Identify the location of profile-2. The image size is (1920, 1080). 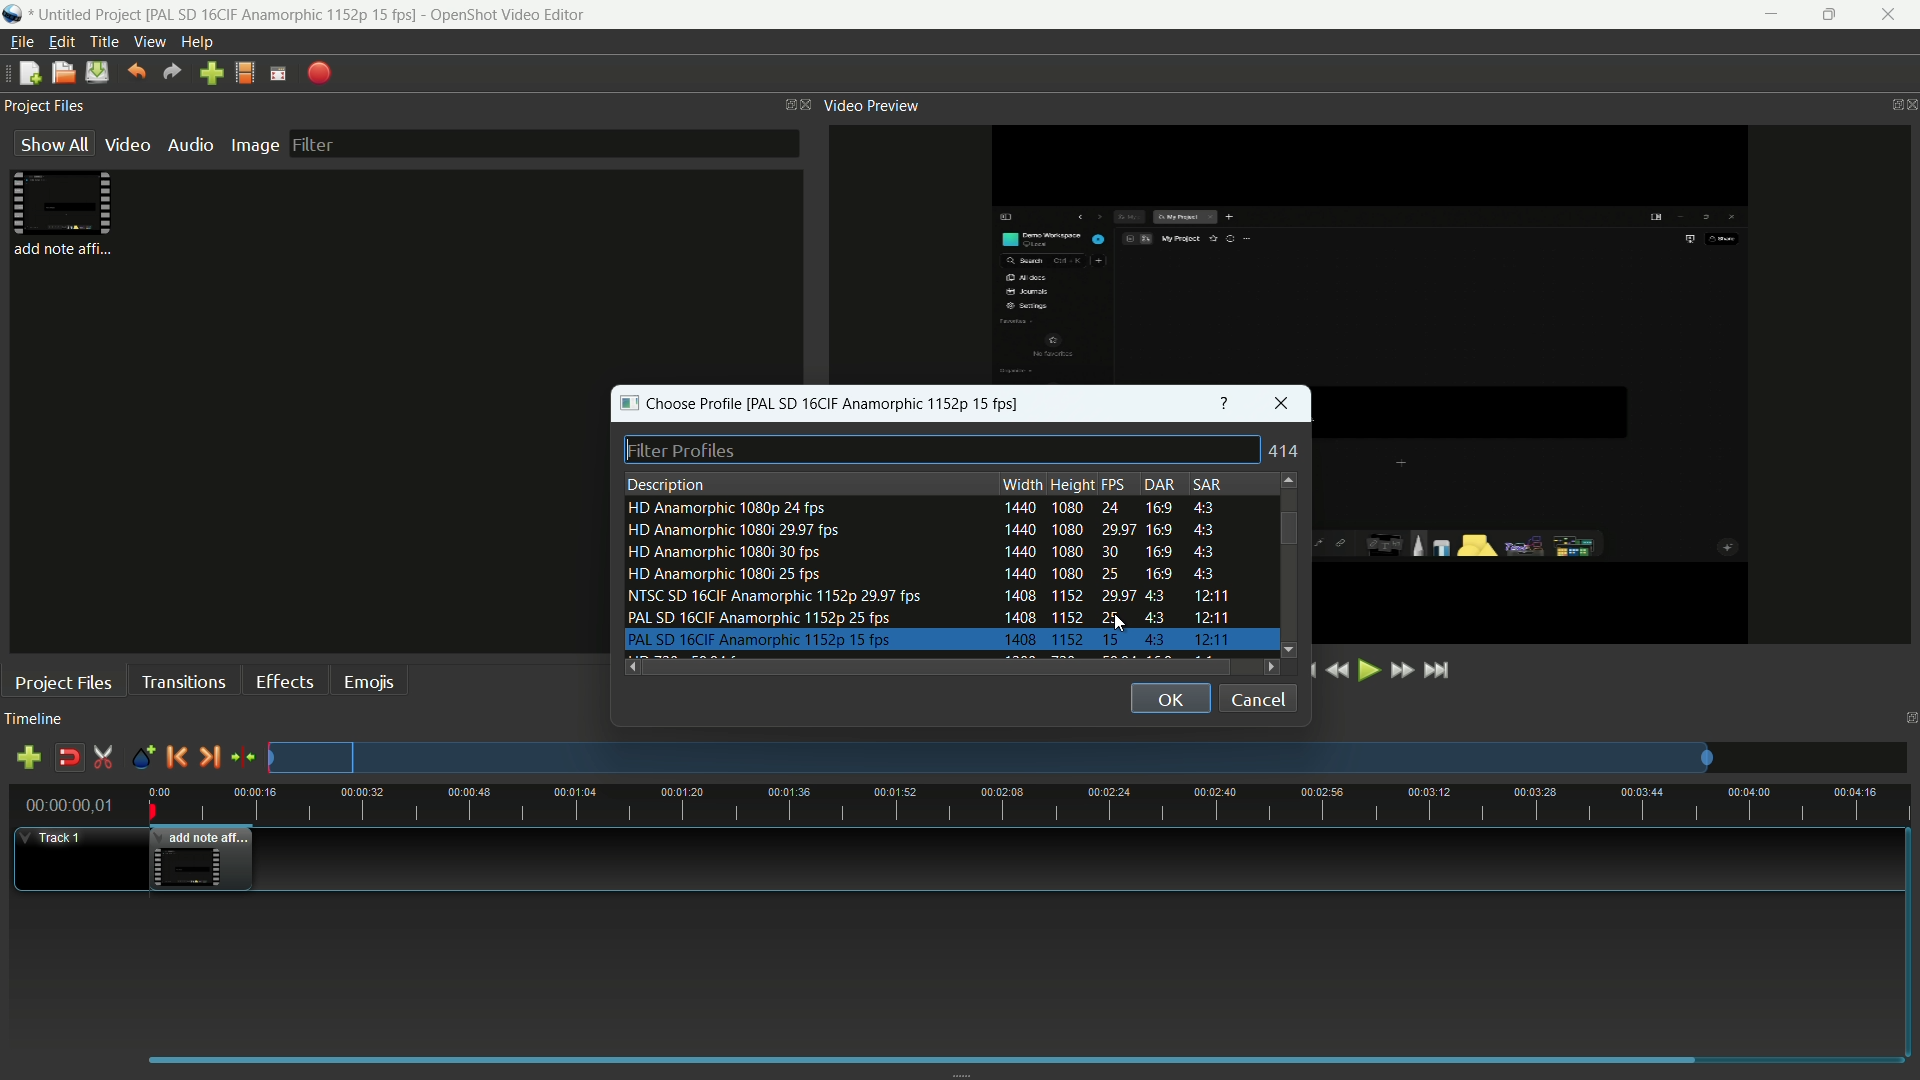
(923, 532).